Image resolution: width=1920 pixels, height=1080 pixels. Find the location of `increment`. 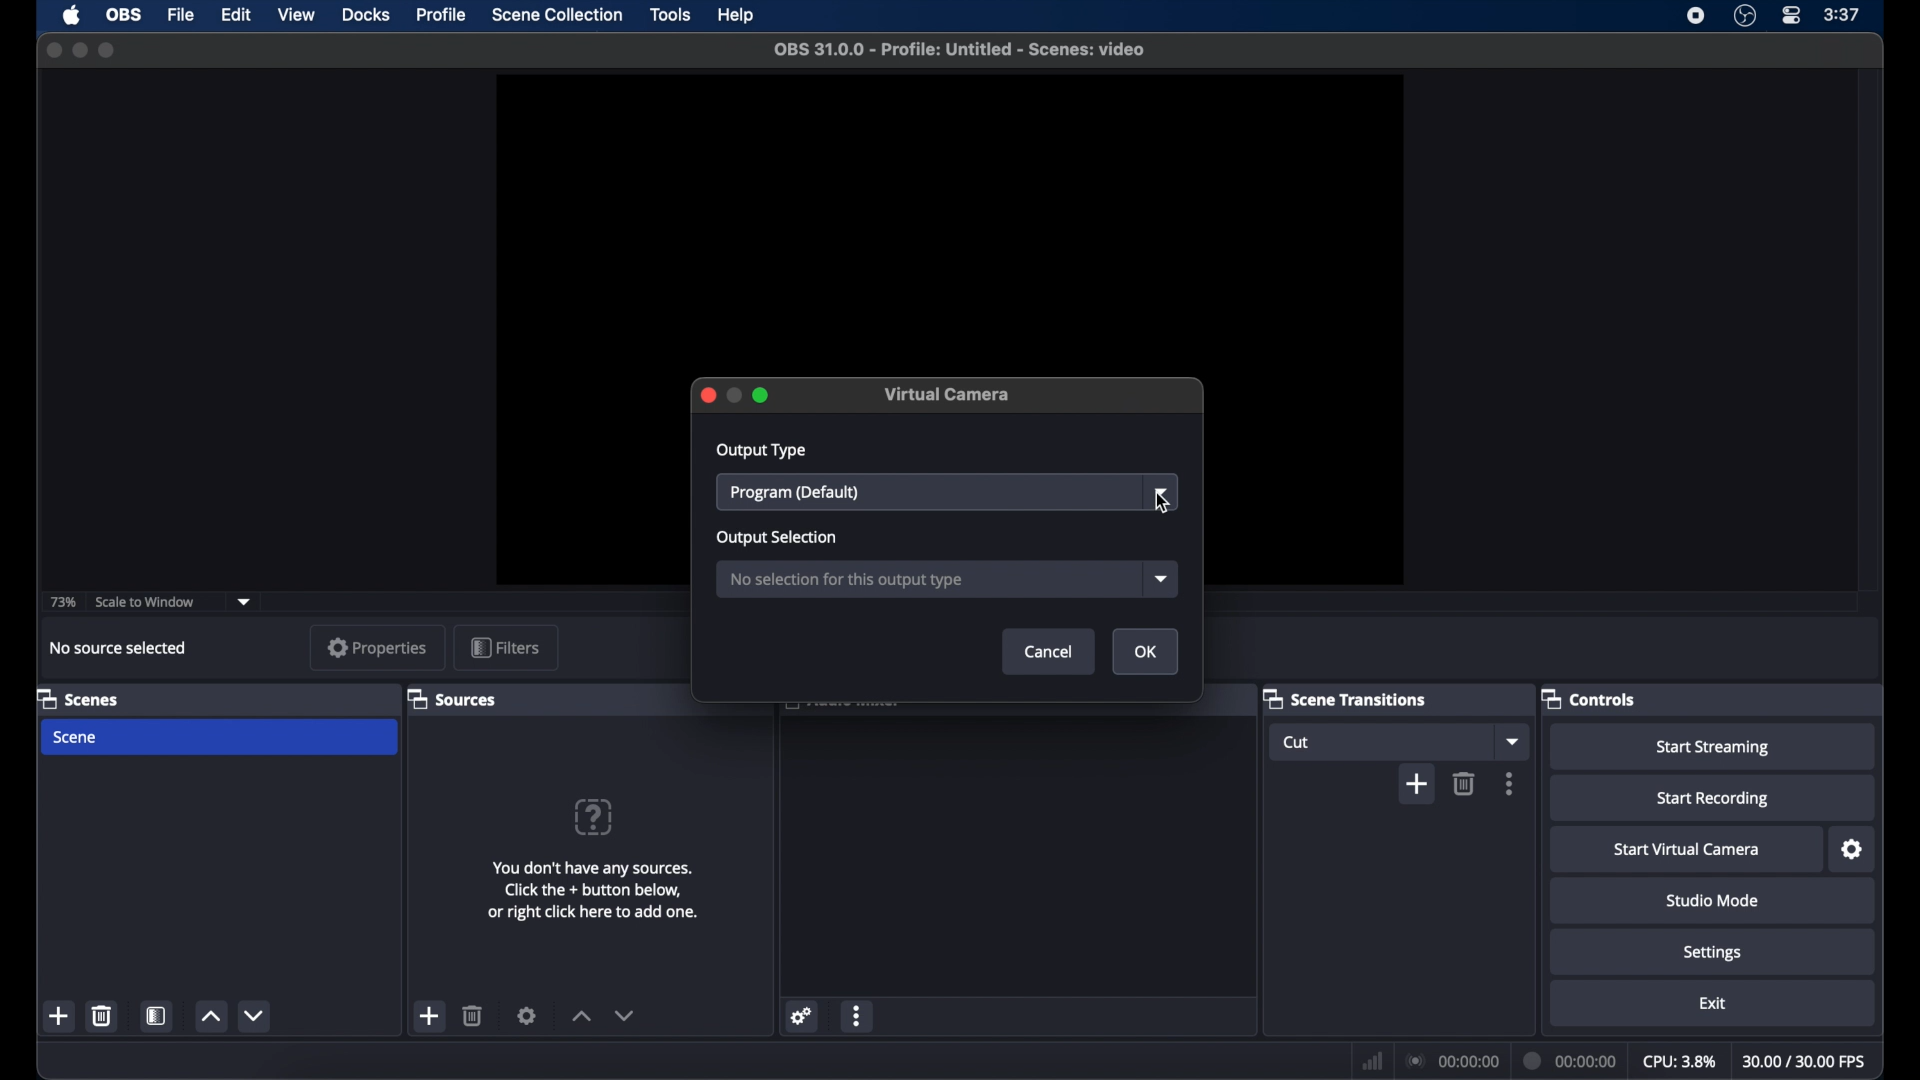

increment is located at coordinates (580, 1016).